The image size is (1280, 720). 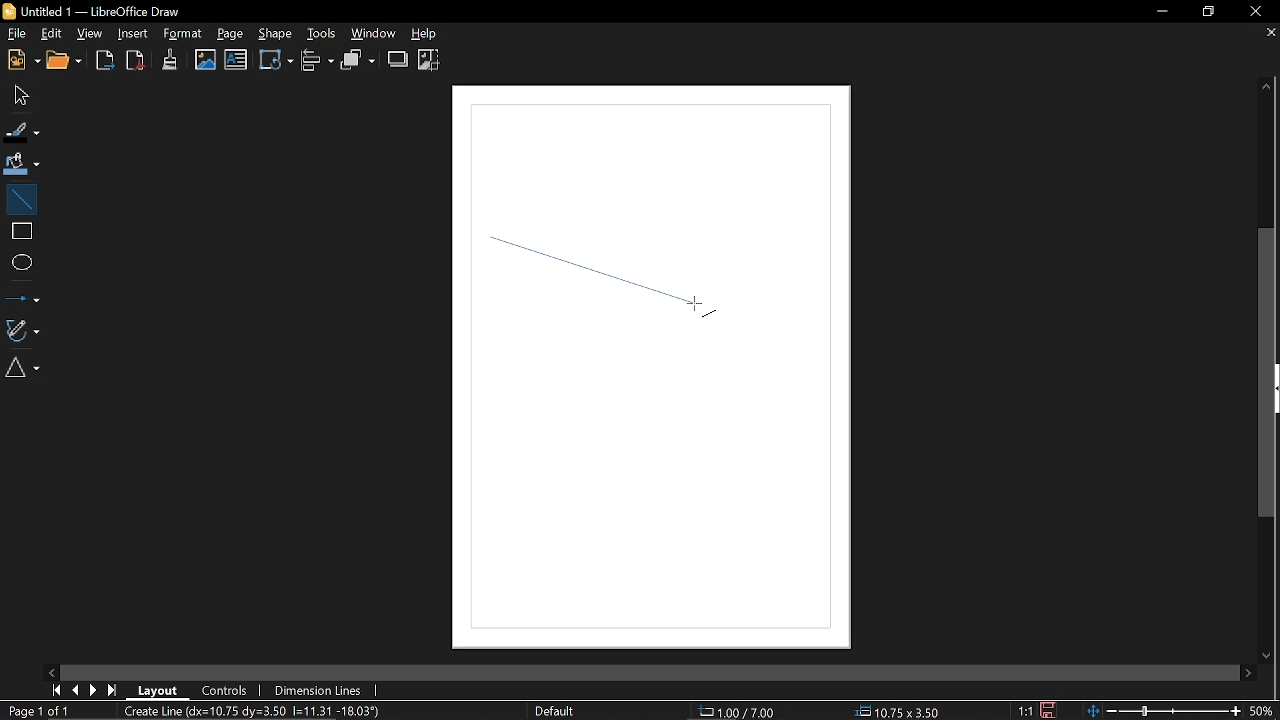 What do you see at coordinates (274, 34) in the screenshot?
I see `Shape` at bounding box center [274, 34].